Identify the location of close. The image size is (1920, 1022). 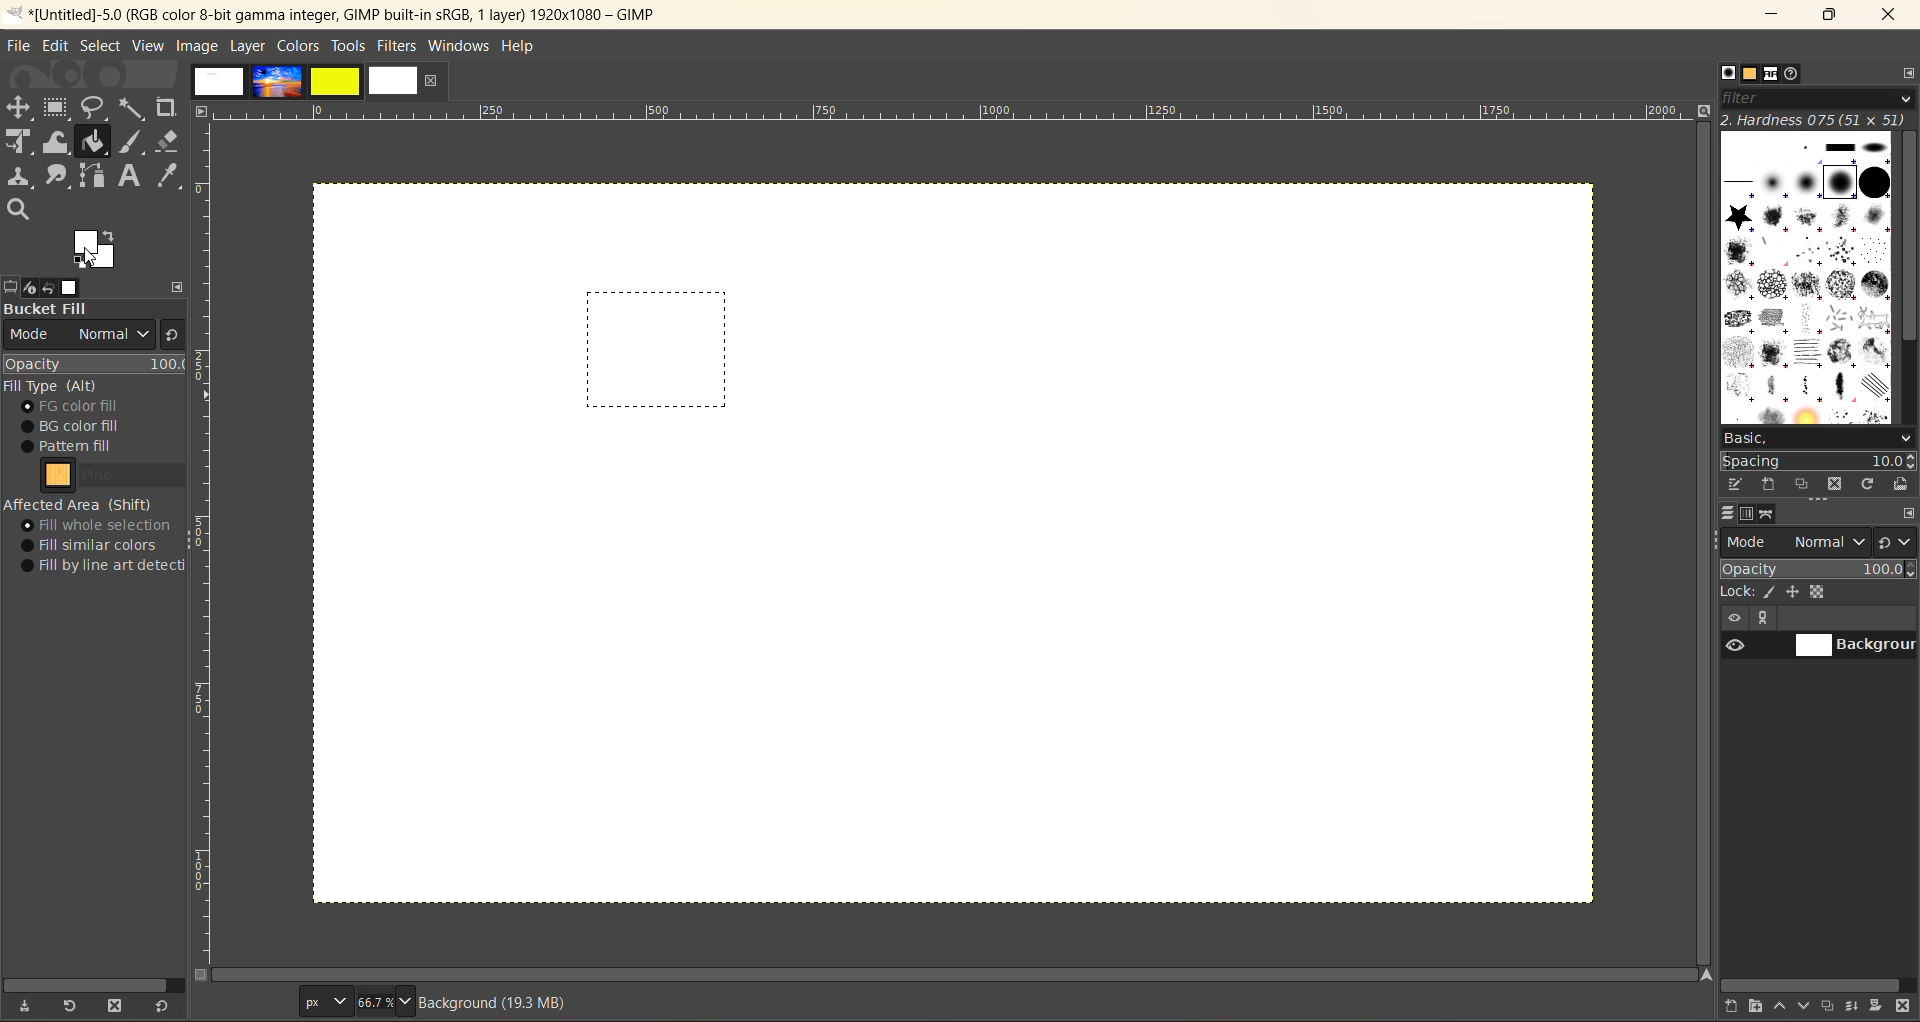
(432, 83).